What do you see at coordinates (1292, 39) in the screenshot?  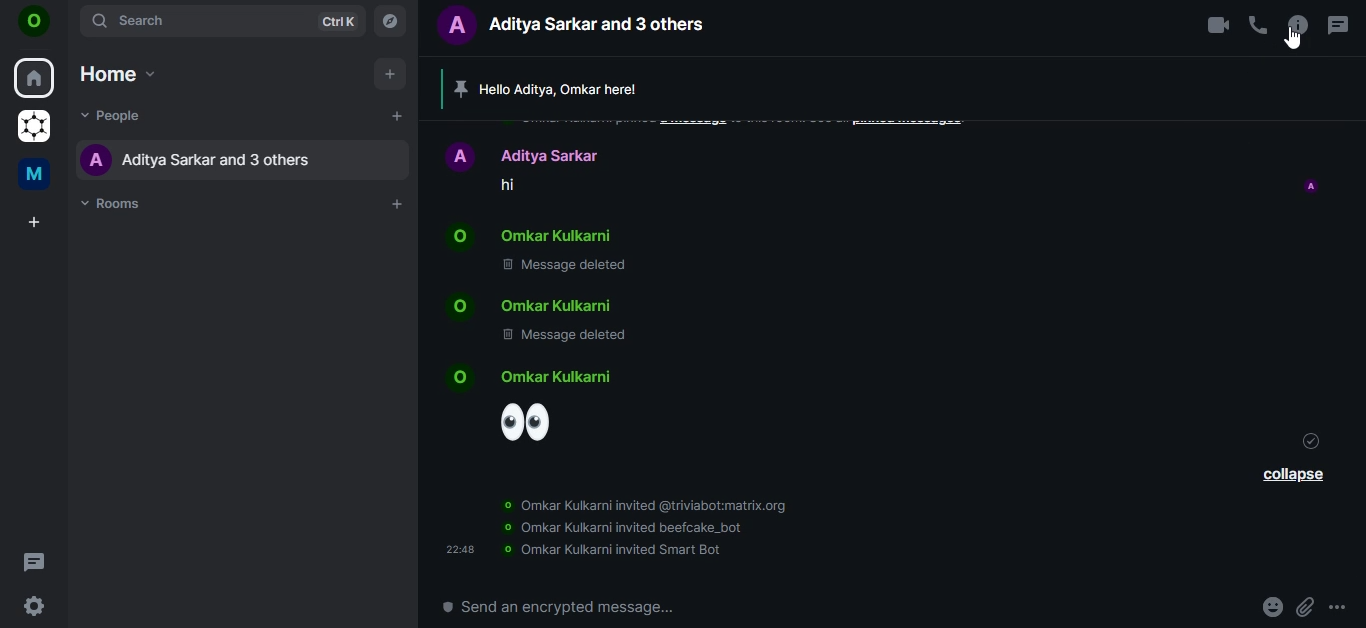 I see `cursor` at bounding box center [1292, 39].